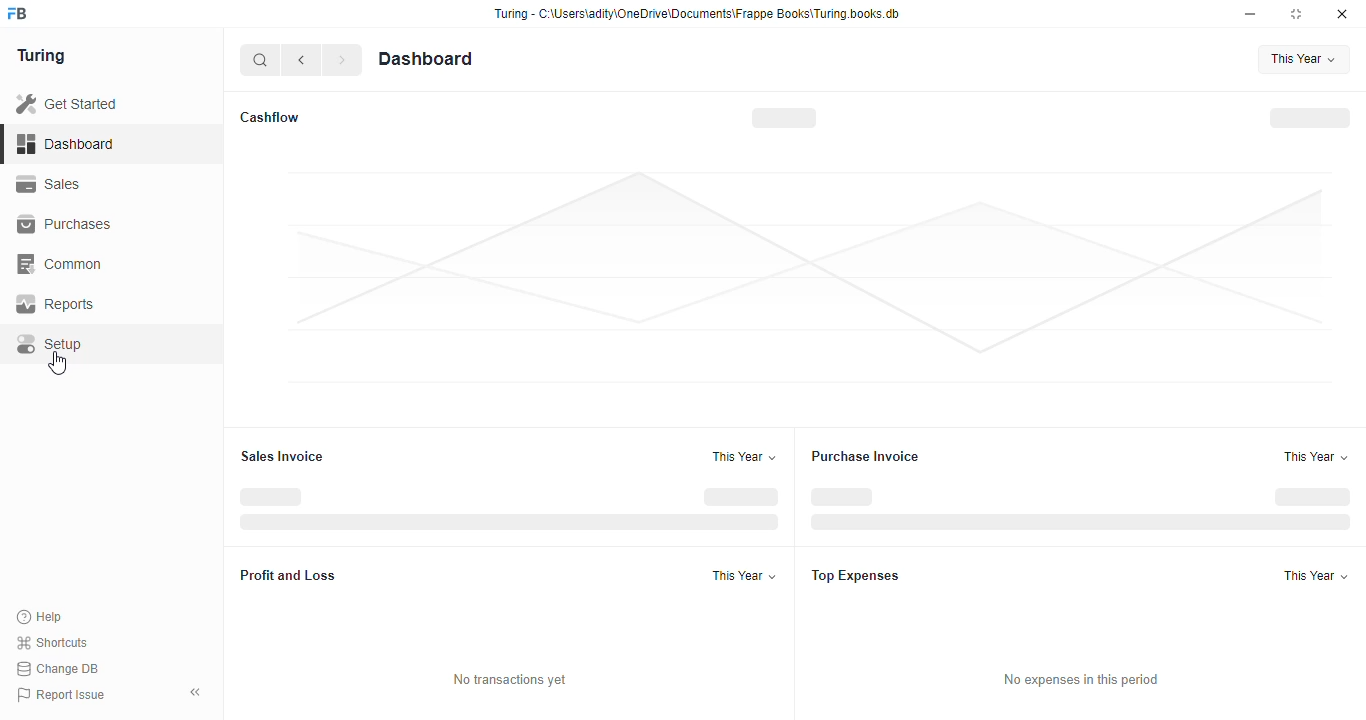 The image size is (1366, 720). Describe the element at coordinates (60, 364) in the screenshot. I see `cursor` at that location.